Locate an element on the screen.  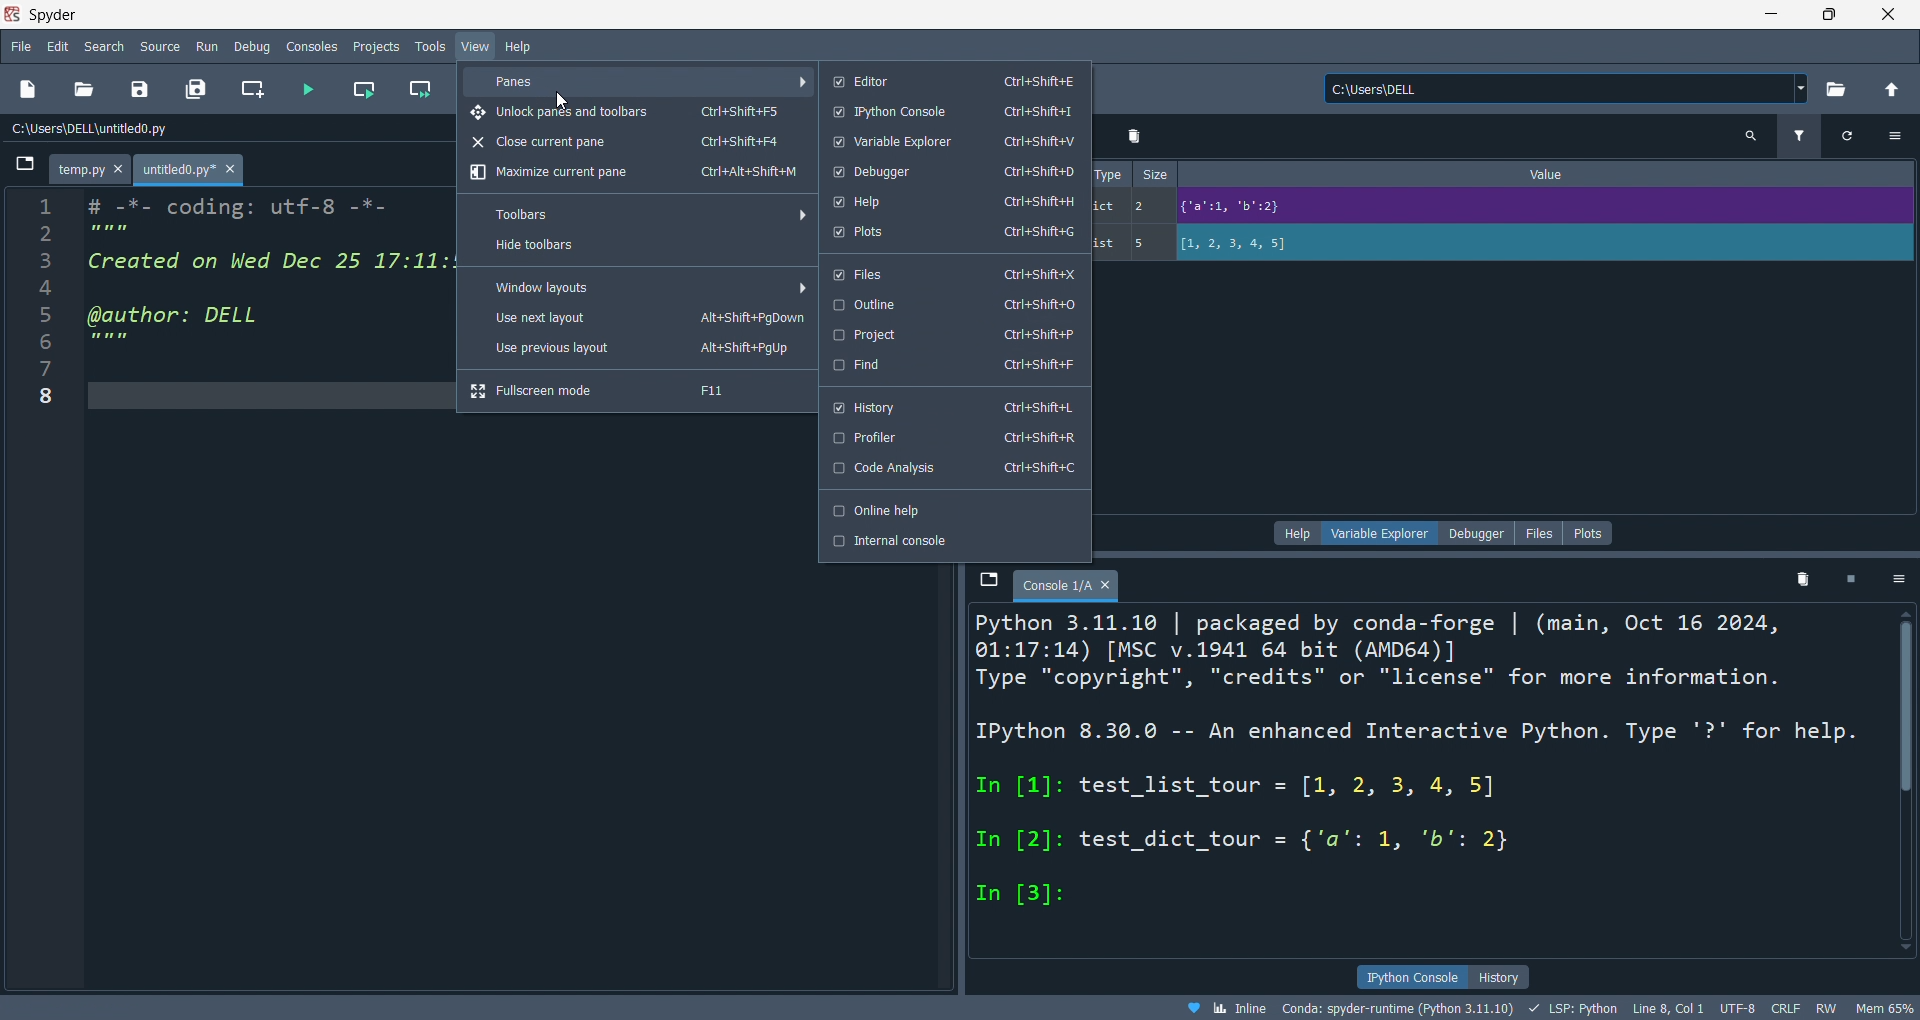
run is located at coordinates (204, 47).